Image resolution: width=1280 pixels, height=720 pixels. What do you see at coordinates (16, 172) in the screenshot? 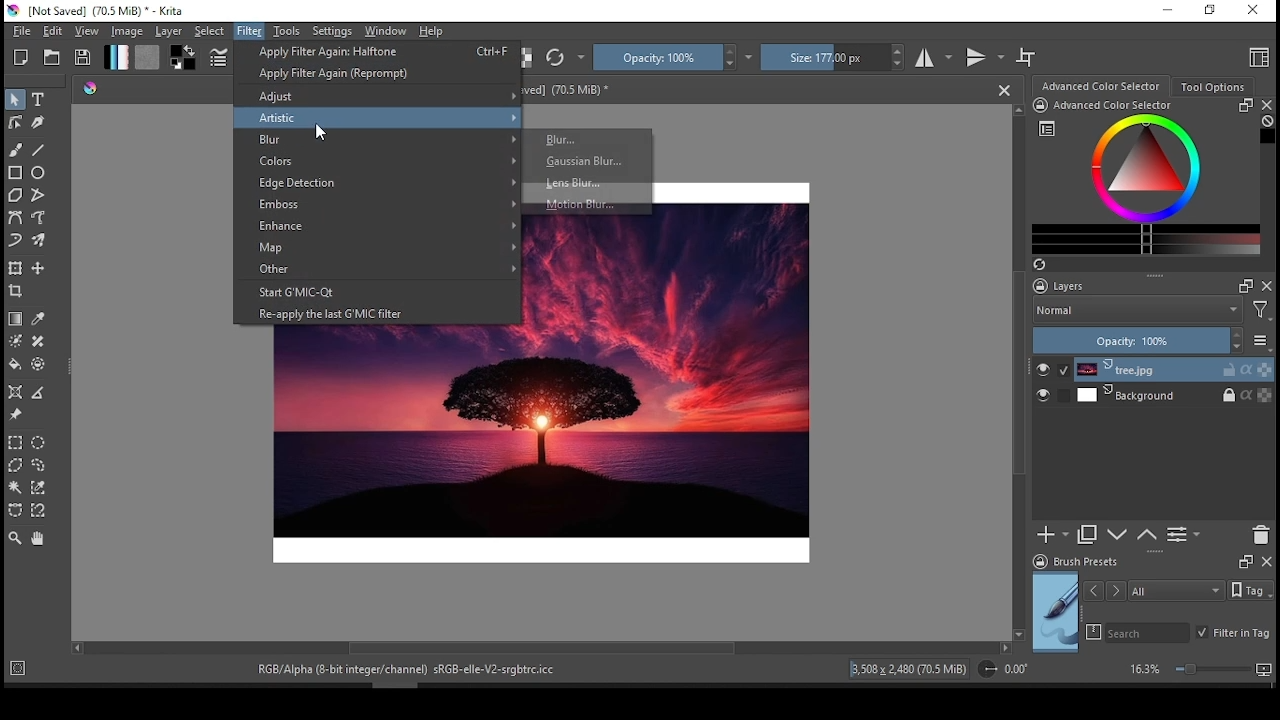
I see `square  tool` at bounding box center [16, 172].